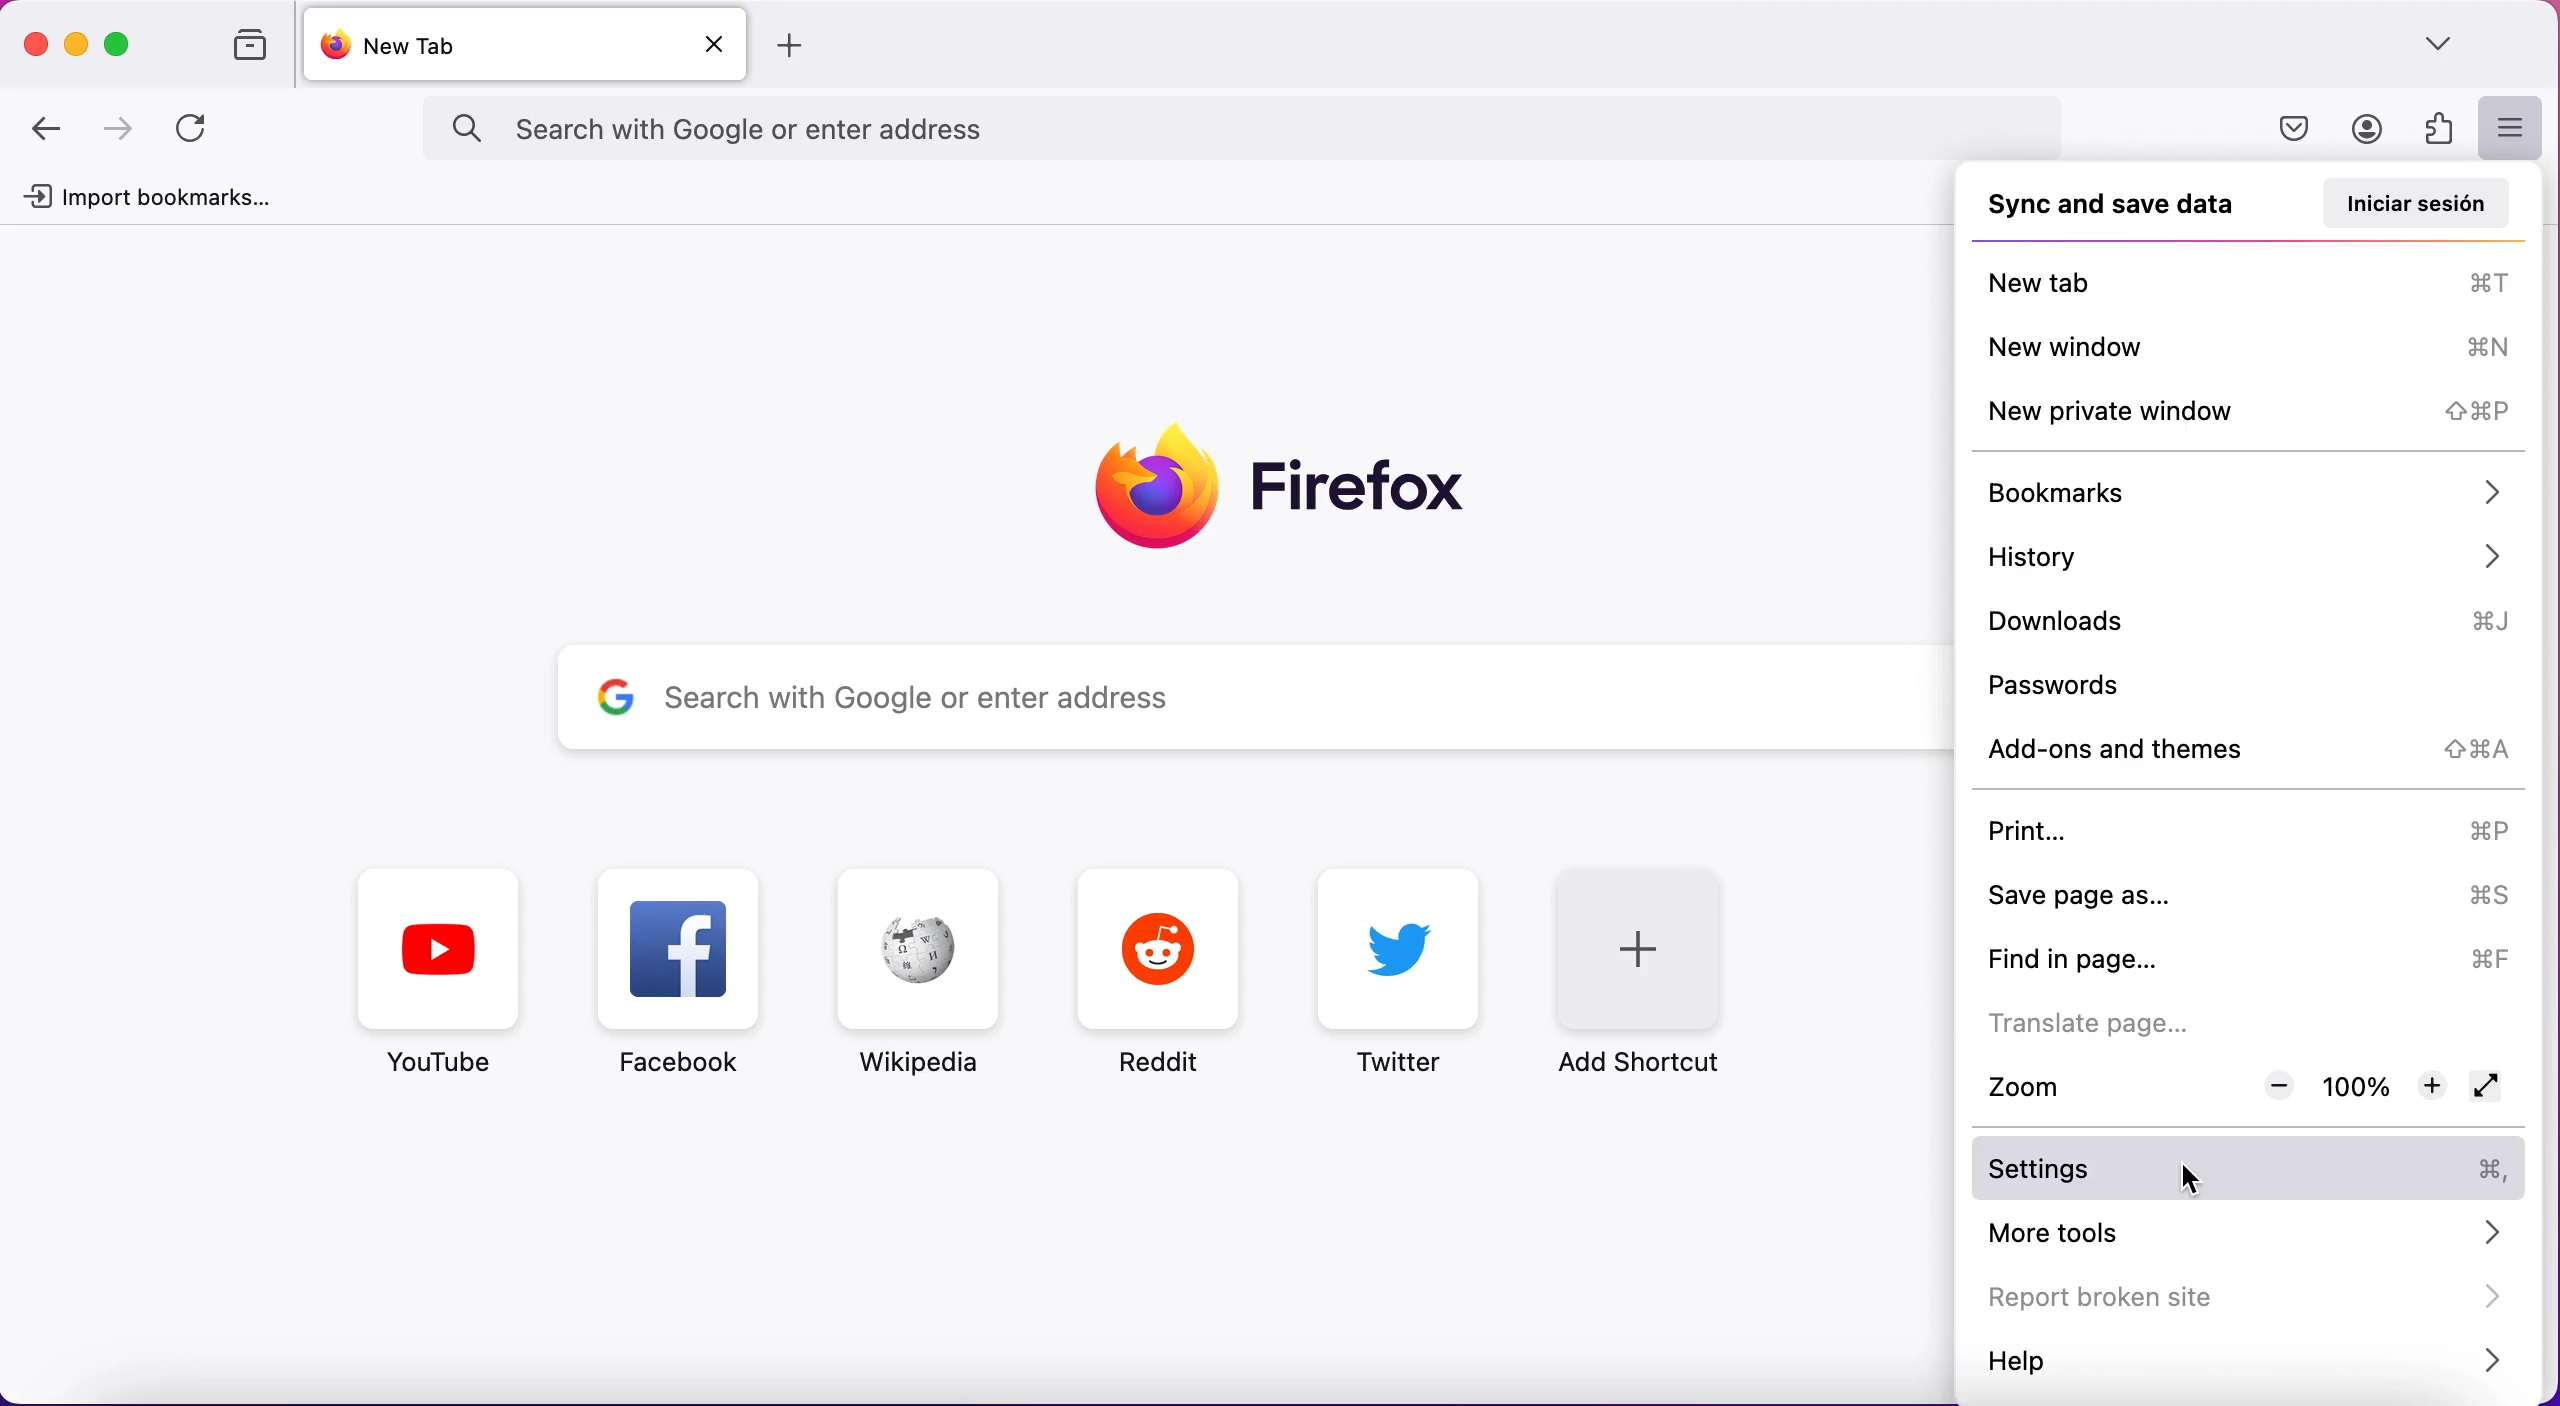 The width and height of the screenshot is (2560, 1406). What do you see at coordinates (123, 44) in the screenshot?
I see `maximize` at bounding box center [123, 44].